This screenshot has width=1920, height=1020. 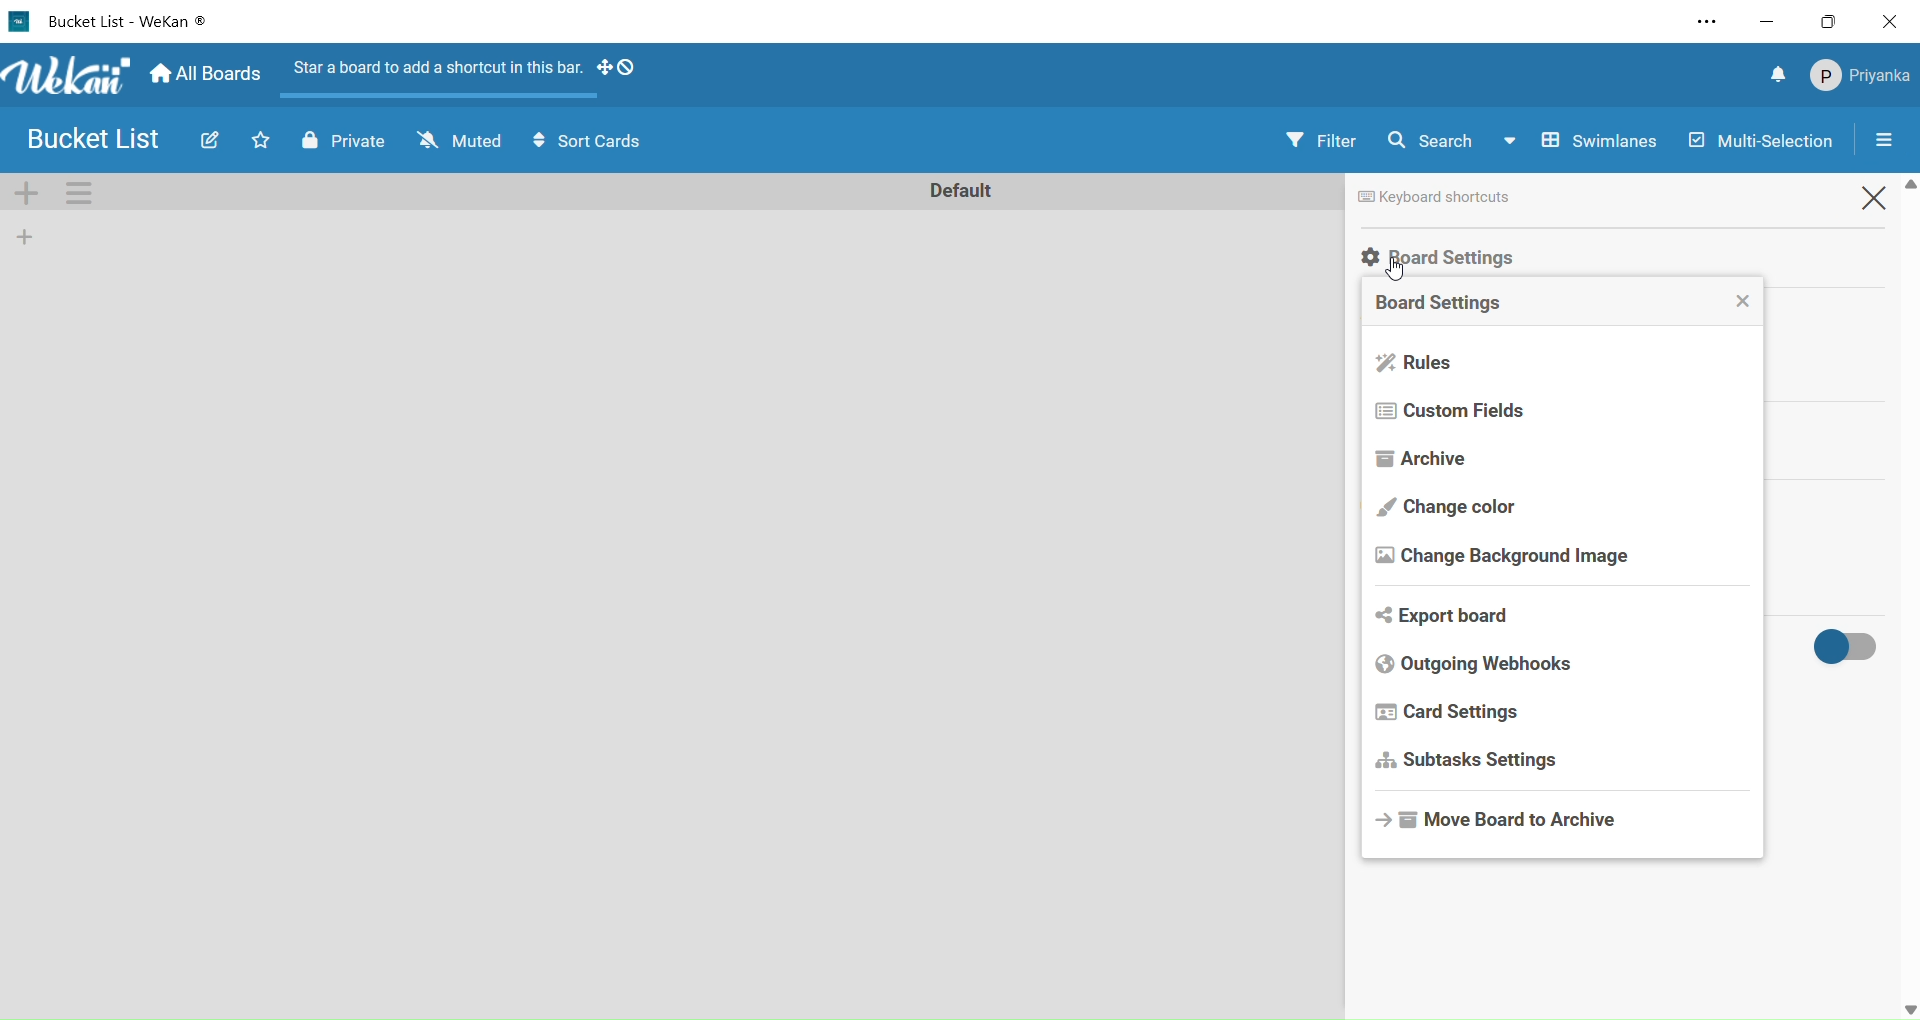 What do you see at coordinates (1318, 141) in the screenshot?
I see `filter` at bounding box center [1318, 141].